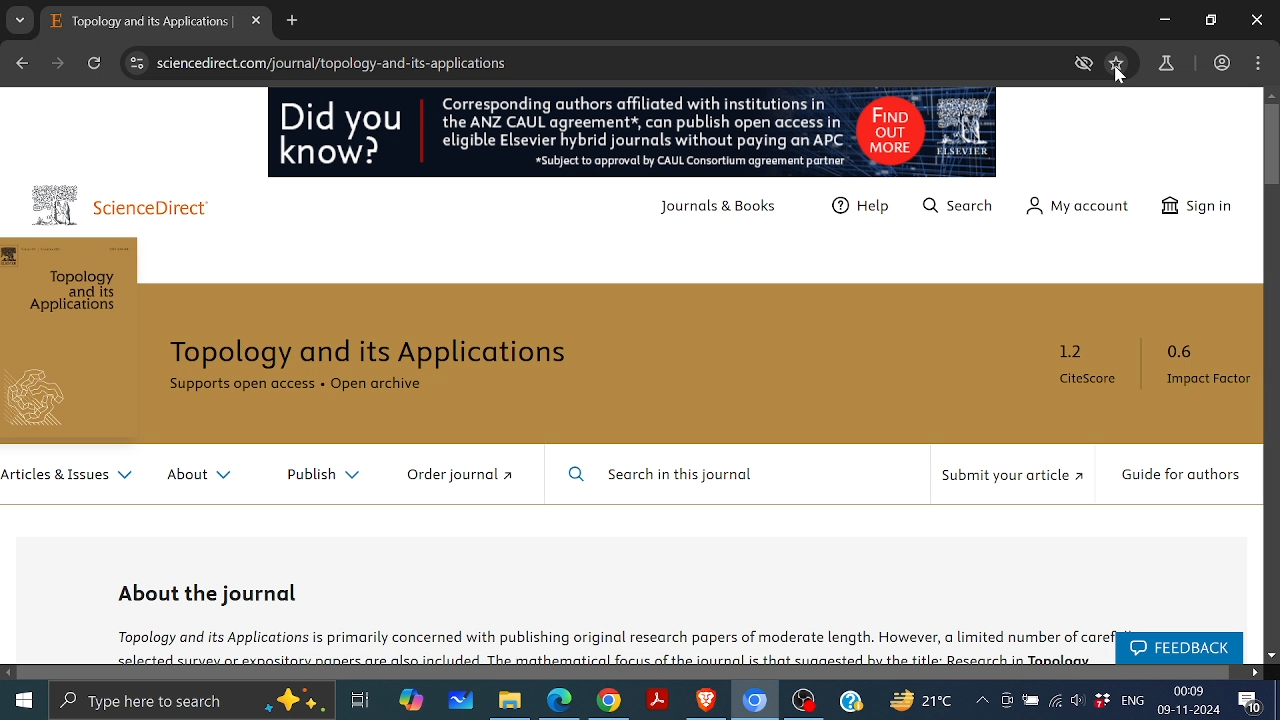  What do you see at coordinates (1257, 63) in the screenshot?
I see `Customize and control chromium` at bounding box center [1257, 63].